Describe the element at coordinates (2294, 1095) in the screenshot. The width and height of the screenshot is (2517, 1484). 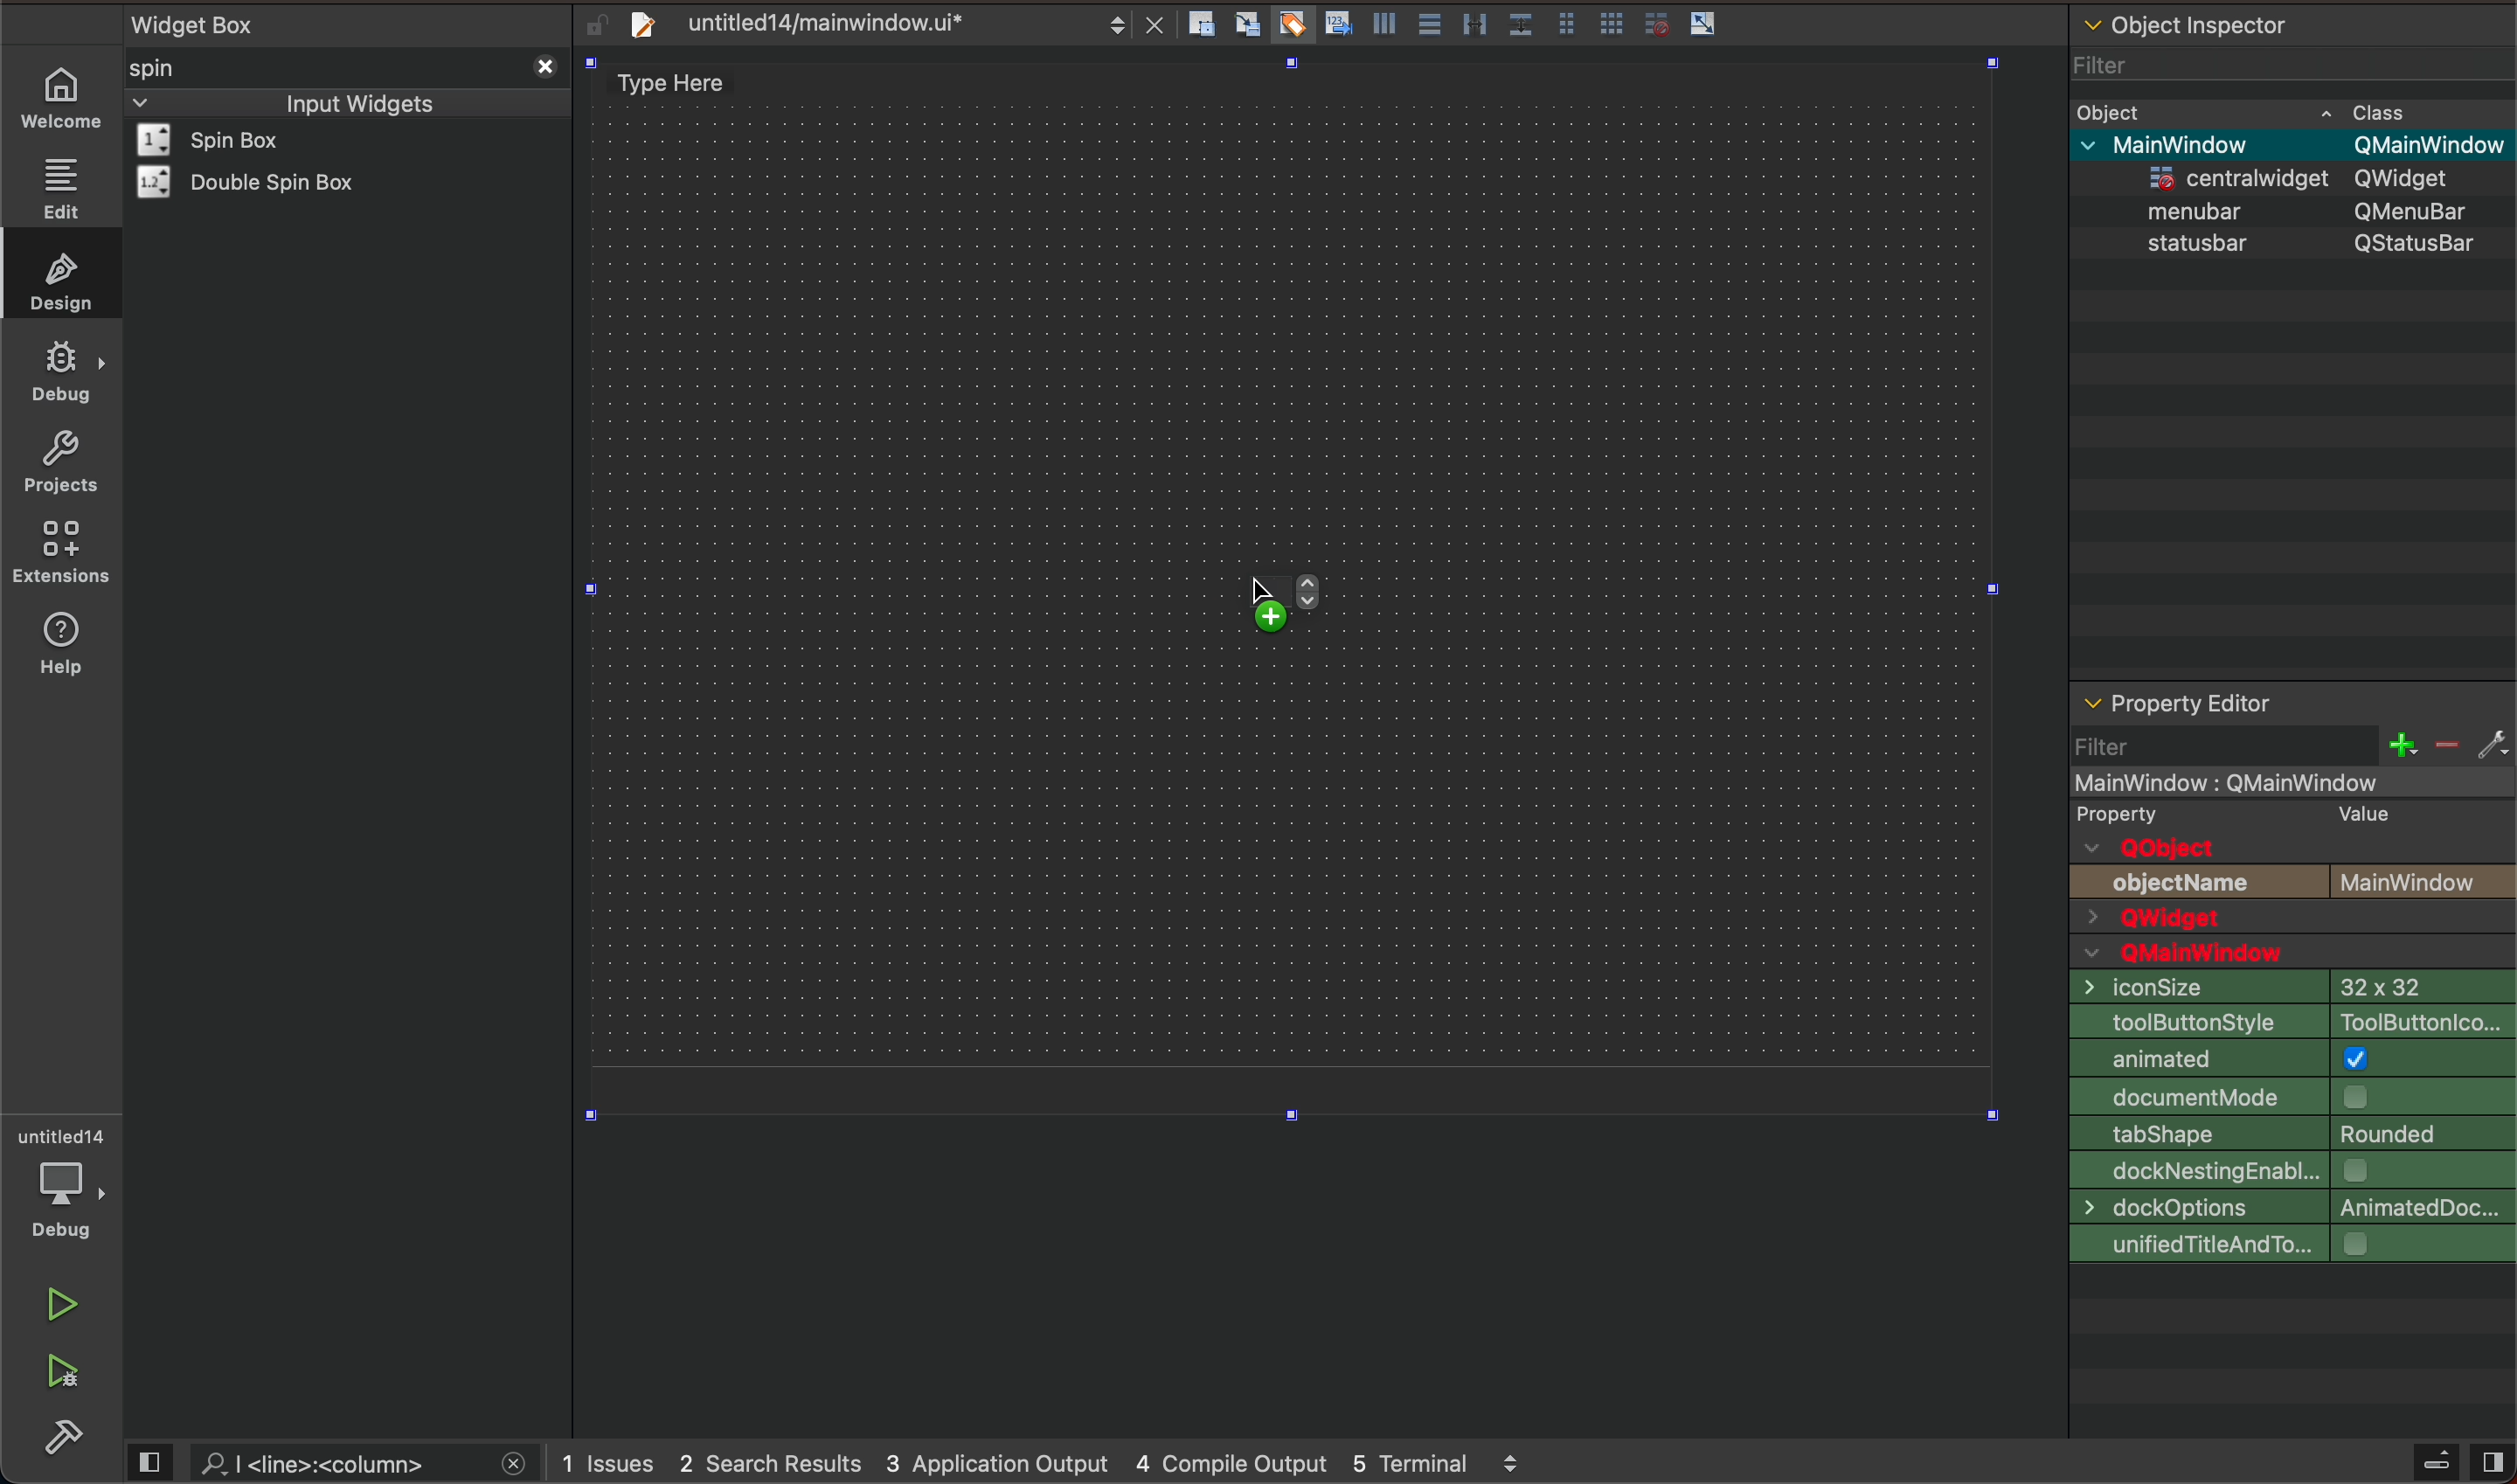
I see `document mode` at that location.